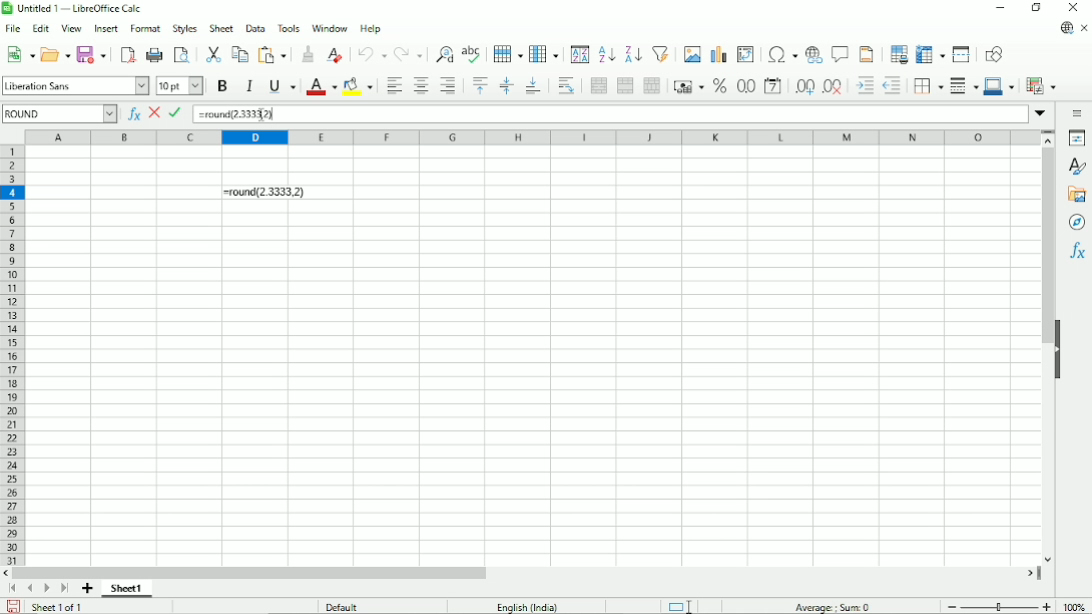 This screenshot has height=614, width=1092. I want to click on Italic, so click(249, 86).